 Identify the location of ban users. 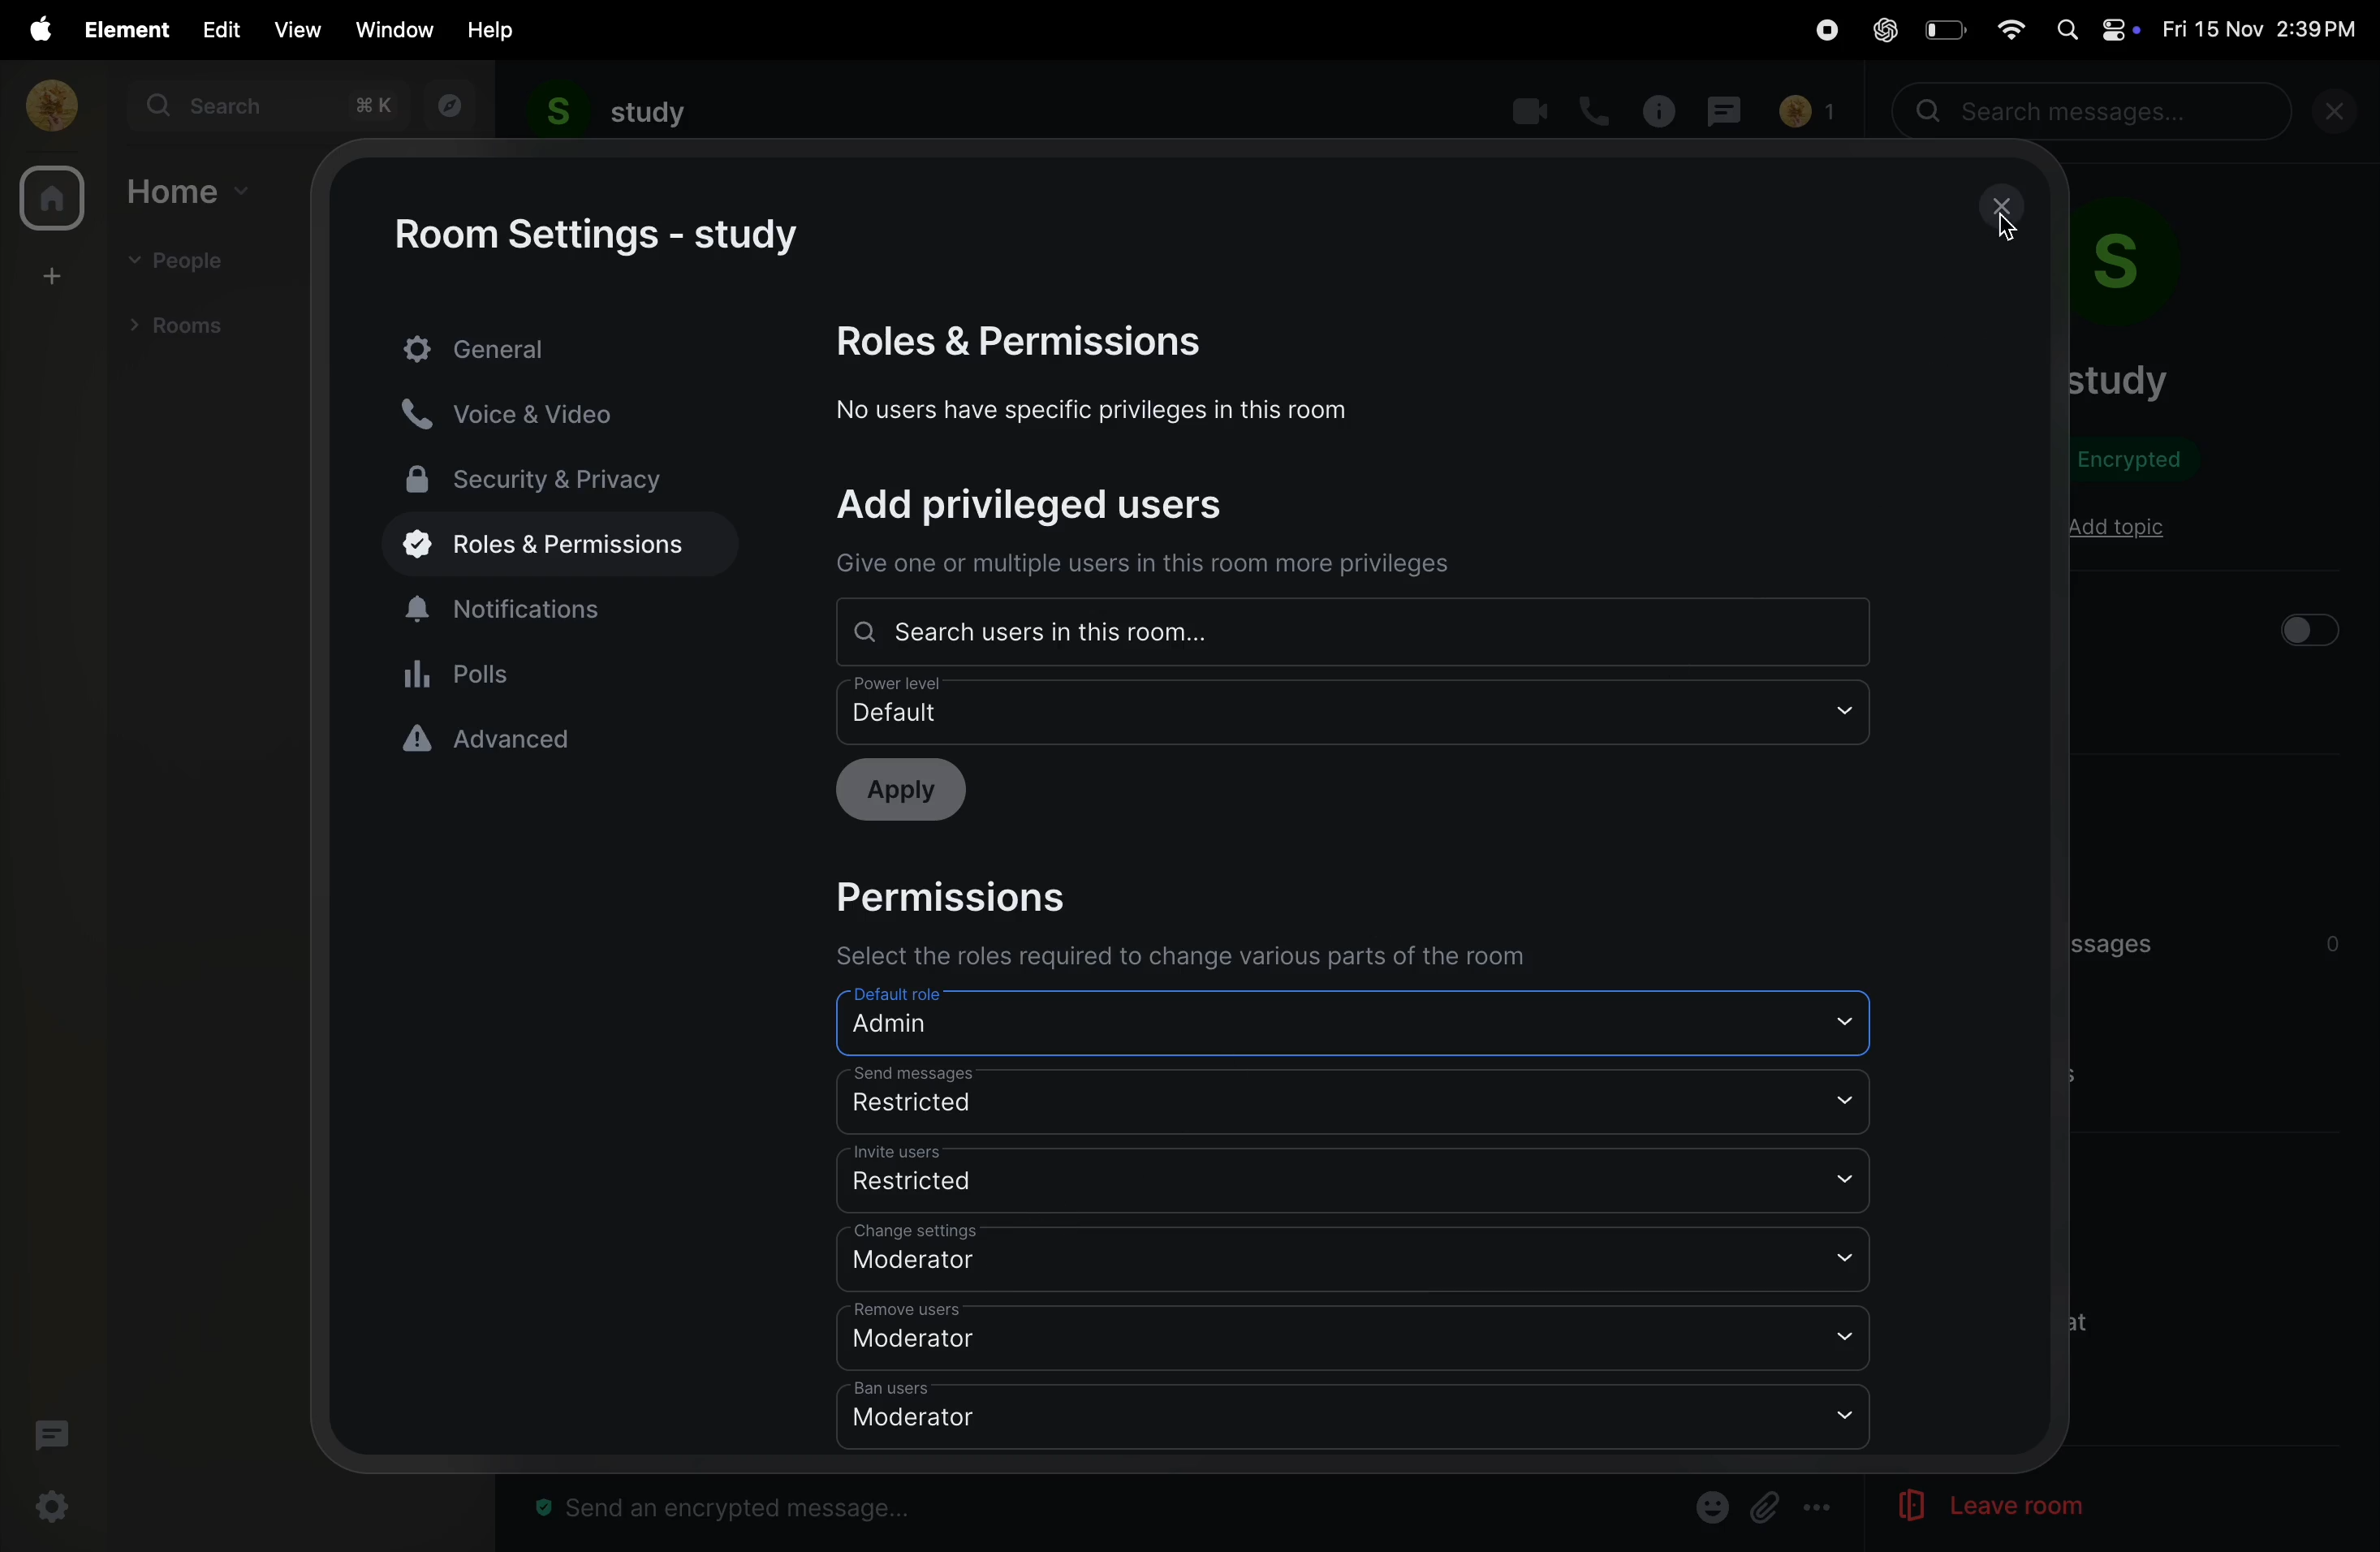
(1351, 1408).